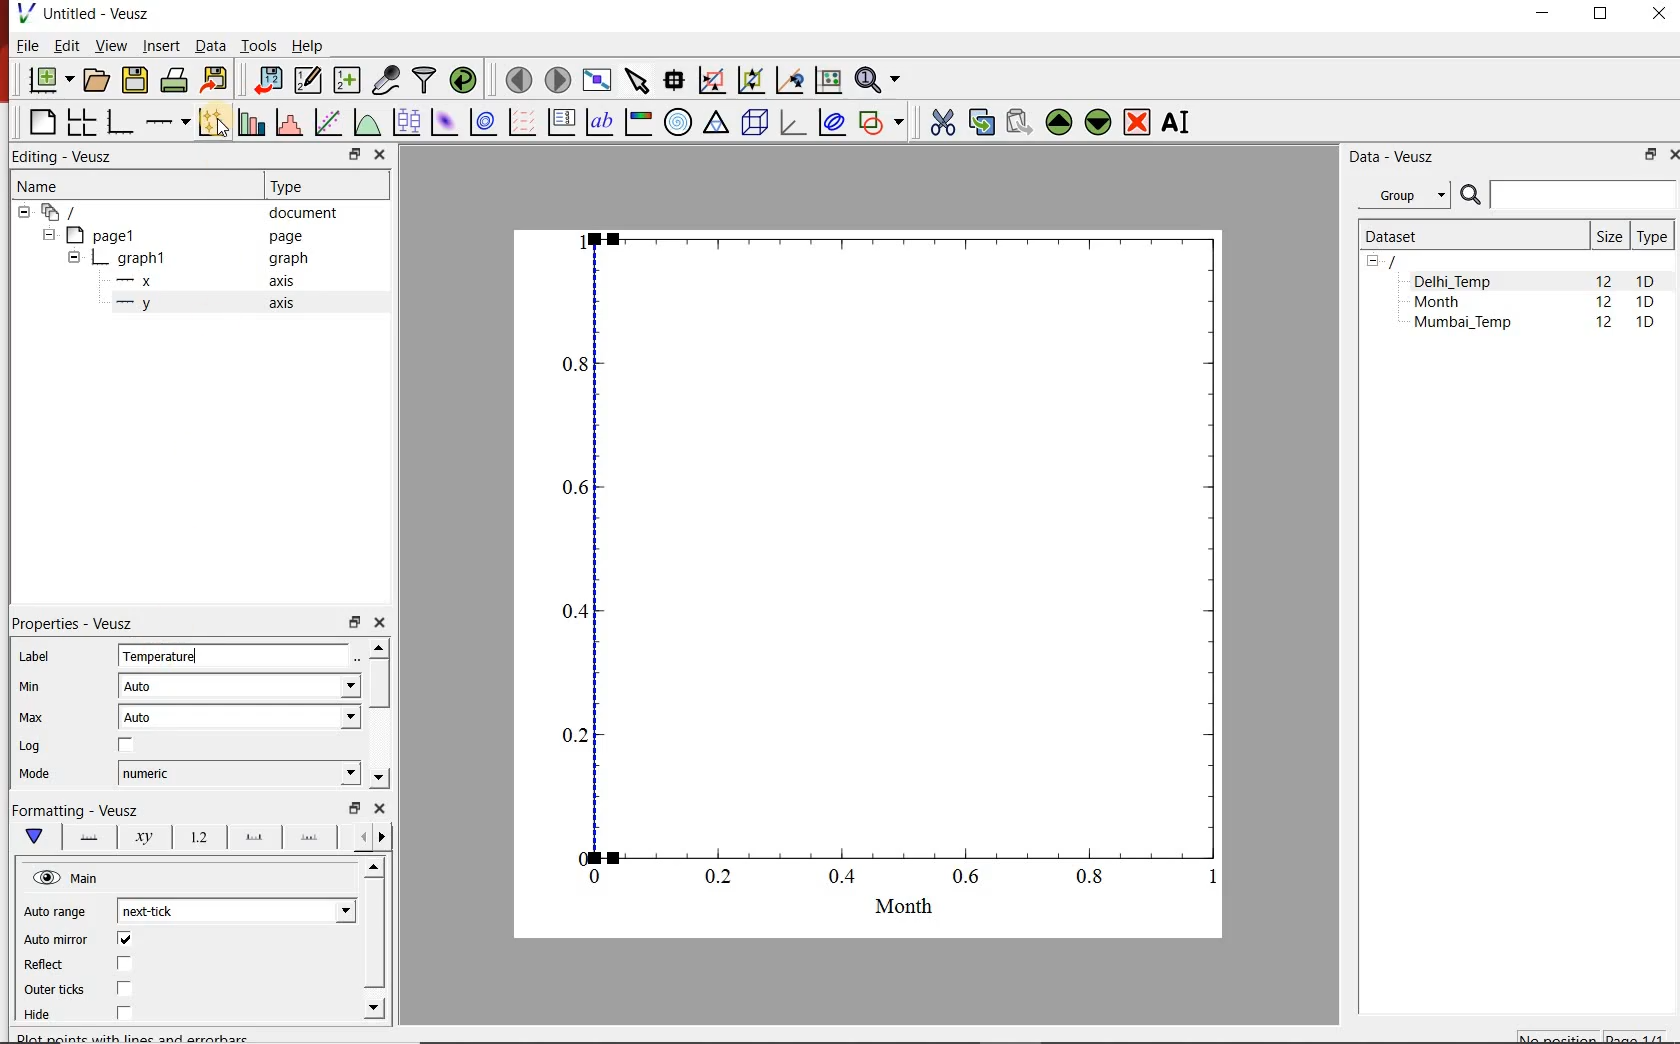 This screenshot has width=1680, height=1044. Describe the element at coordinates (387, 80) in the screenshot. I see `capture remote data` at that location.